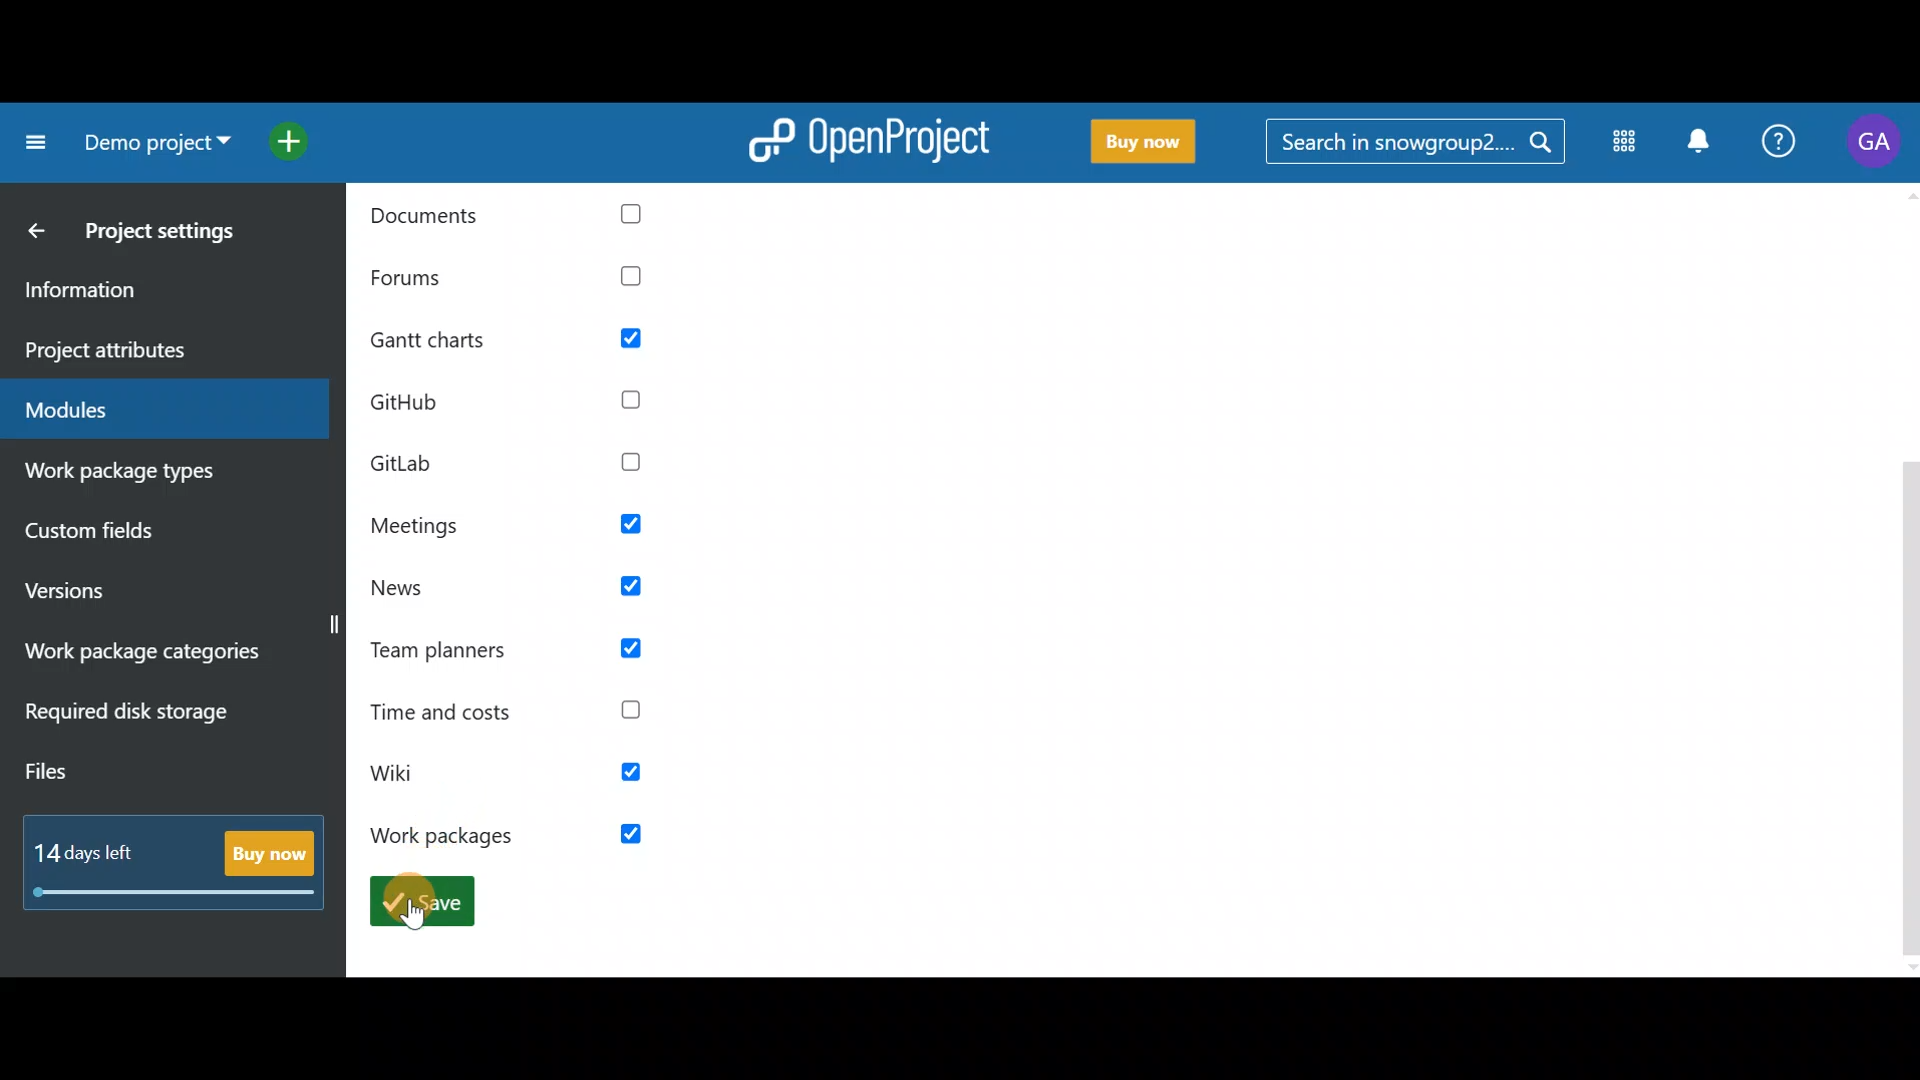 The height and width of the screenshot is (1080, 1920). I want to click on Custom fields, so click(134, 537).